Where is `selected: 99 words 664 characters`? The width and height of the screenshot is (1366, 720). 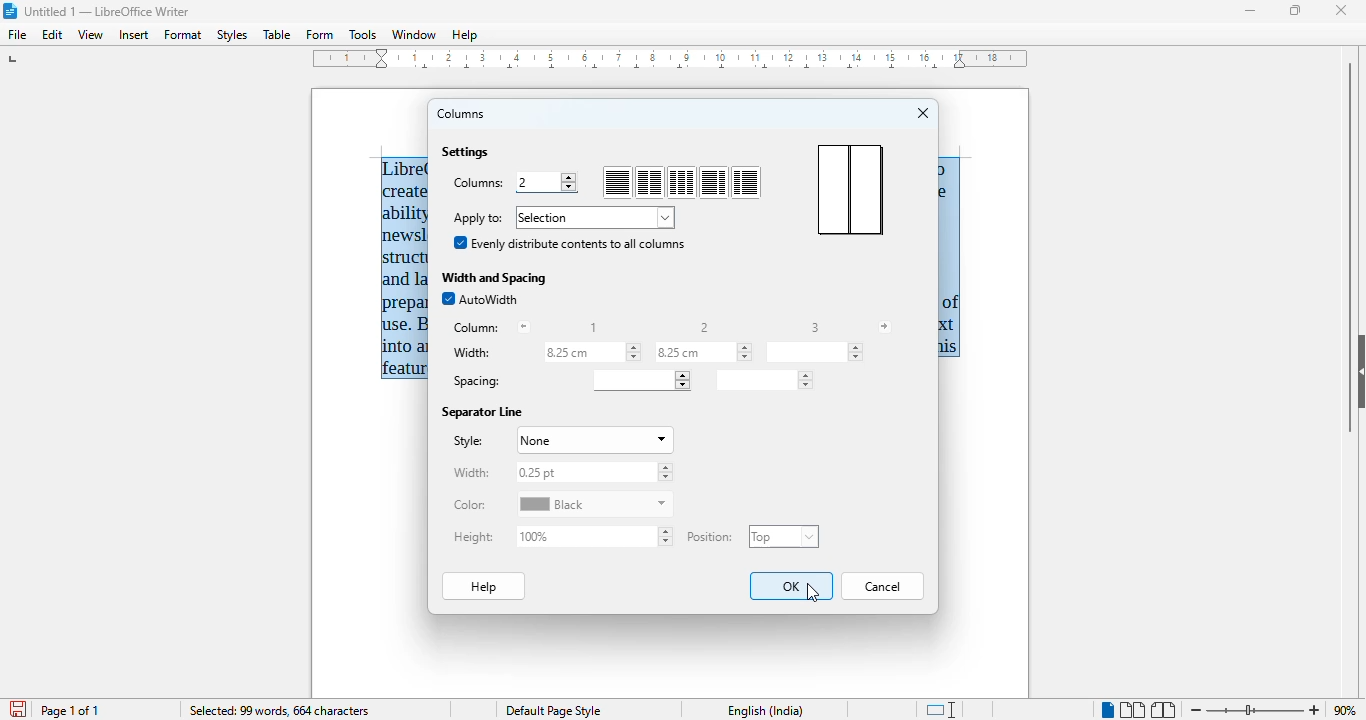
selected: 99 words 664 characters is located at coordinates (279, 710).